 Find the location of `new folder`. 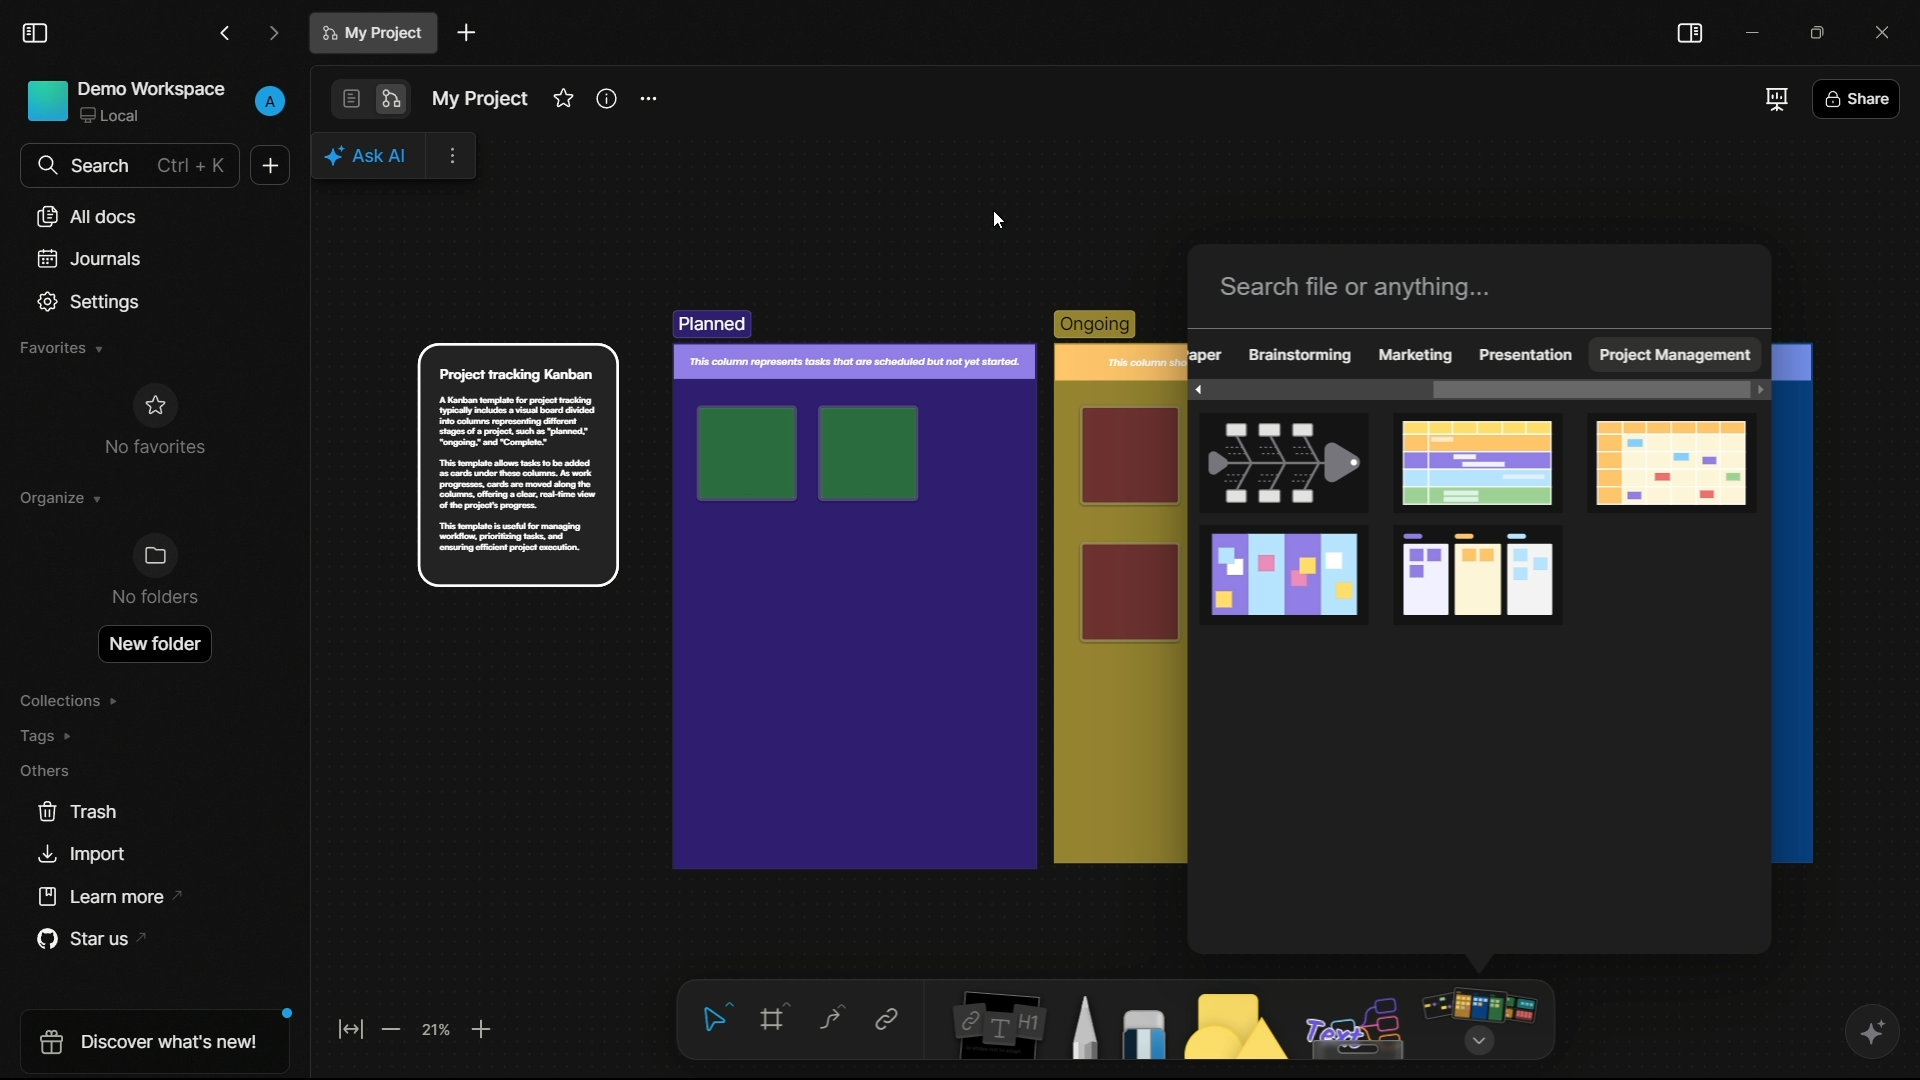

new folder is located at coordinates (153, 644).